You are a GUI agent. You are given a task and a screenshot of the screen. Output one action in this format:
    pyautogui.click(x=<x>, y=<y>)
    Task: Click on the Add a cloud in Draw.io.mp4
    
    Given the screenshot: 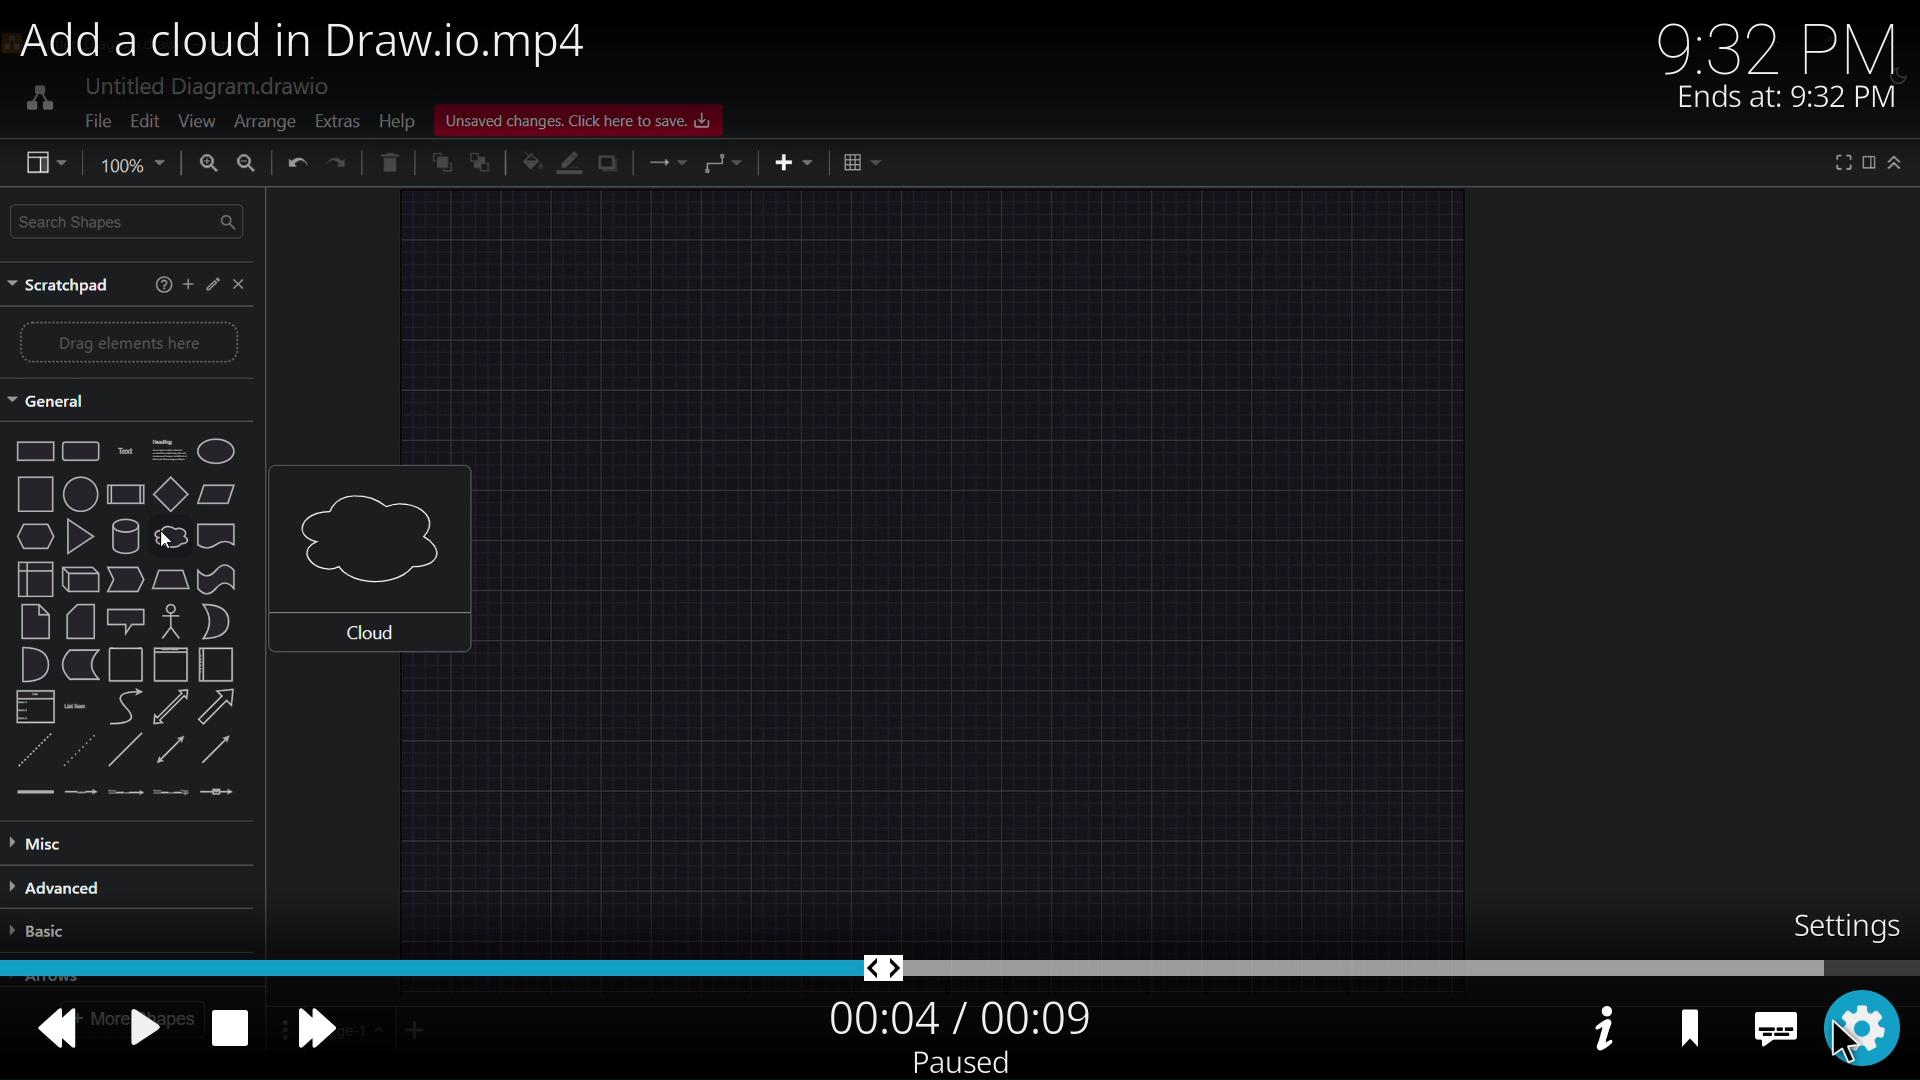 What is the action you would take?
    pyautogui.click(x=323, y=46)
    